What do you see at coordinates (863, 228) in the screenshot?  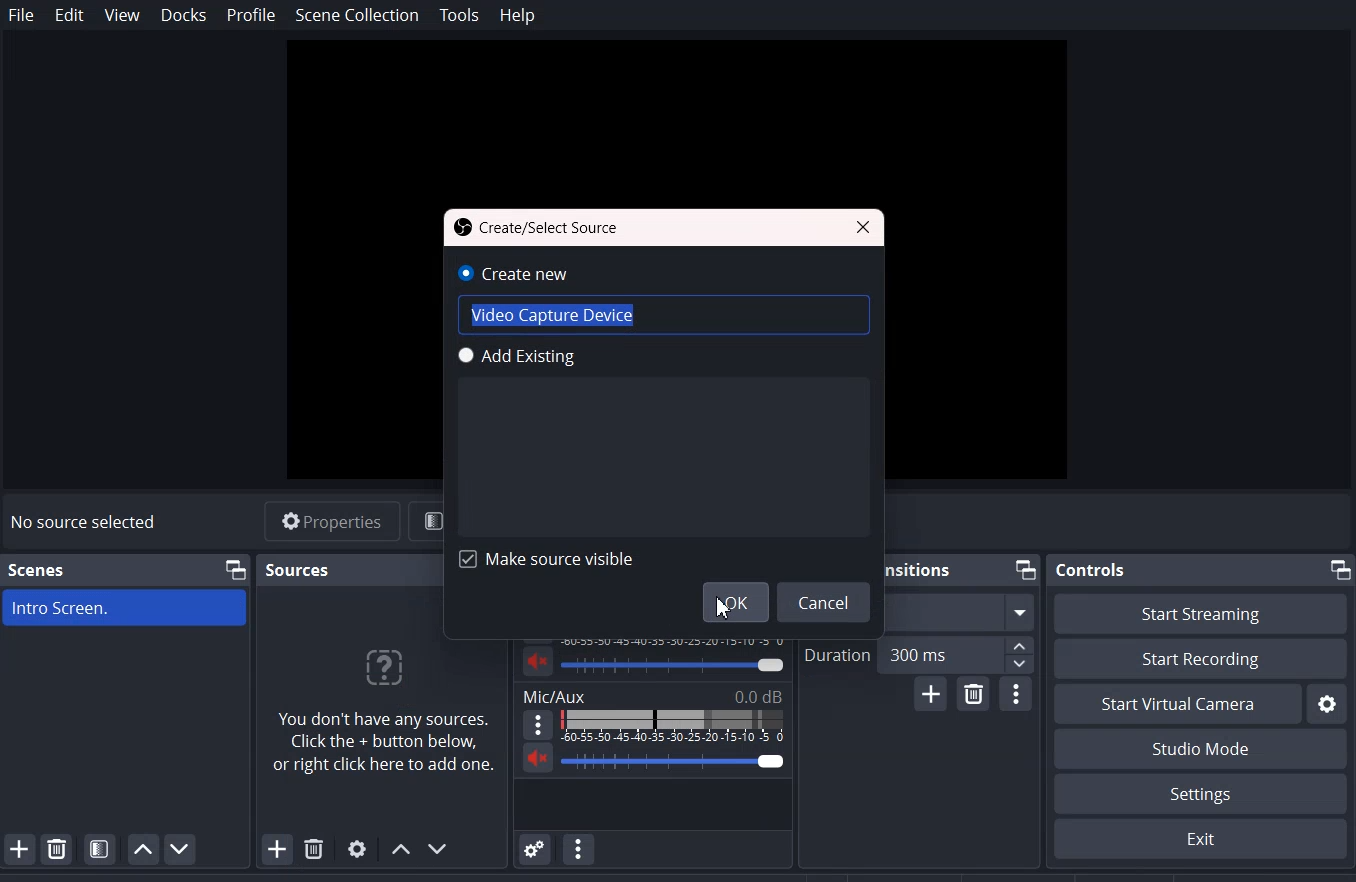 I see `Close` at bounding box center [863, 228].